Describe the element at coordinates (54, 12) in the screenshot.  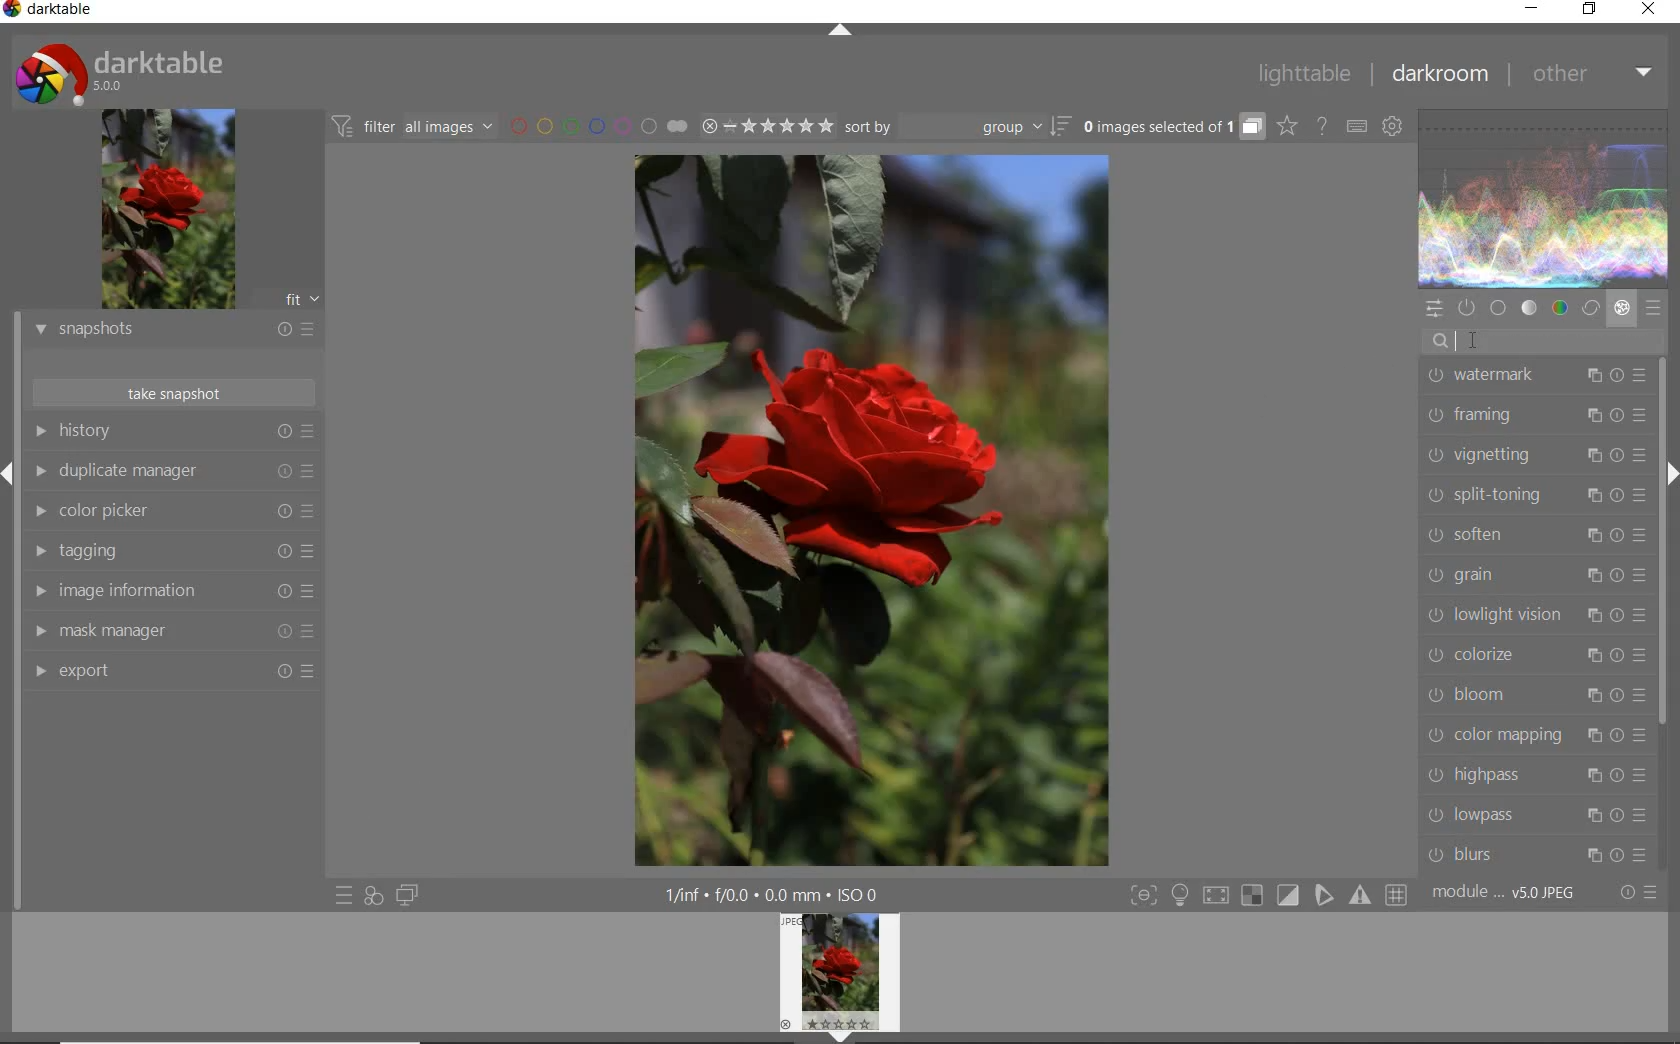
I see `system name` at that location.